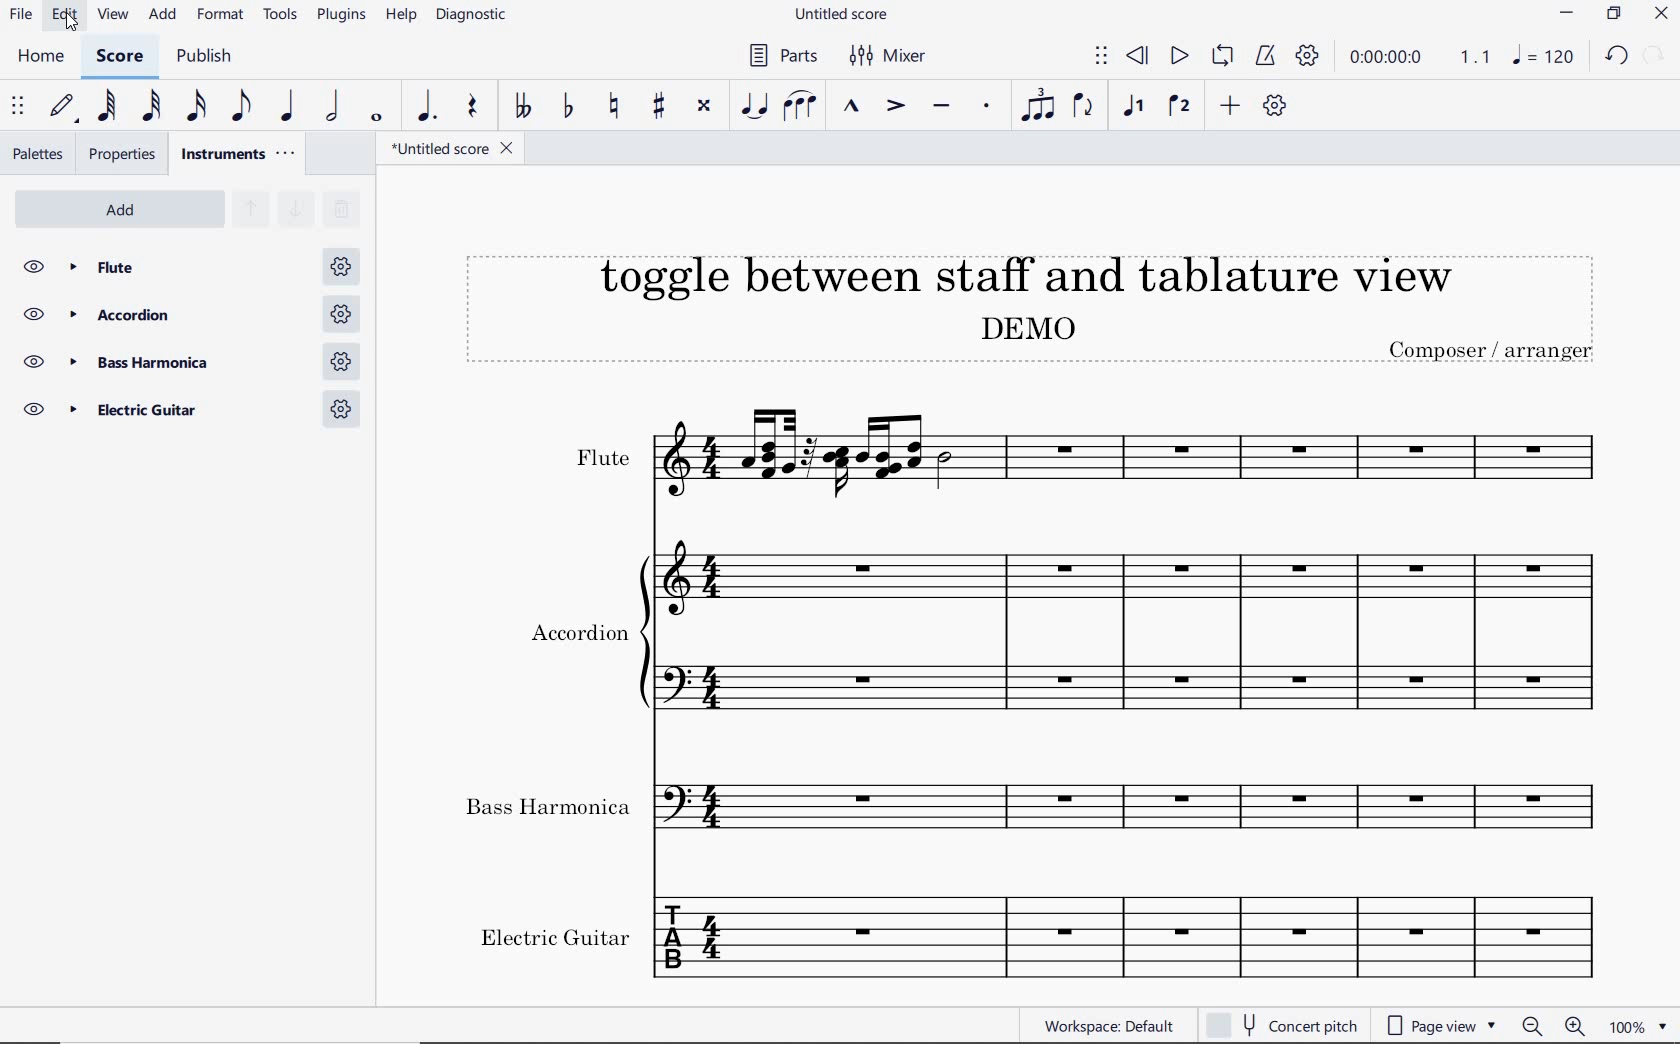 Image resolution: width=1680 pixels, height=1044 pixels. I want to click on NOTE, so click(1544, 59).